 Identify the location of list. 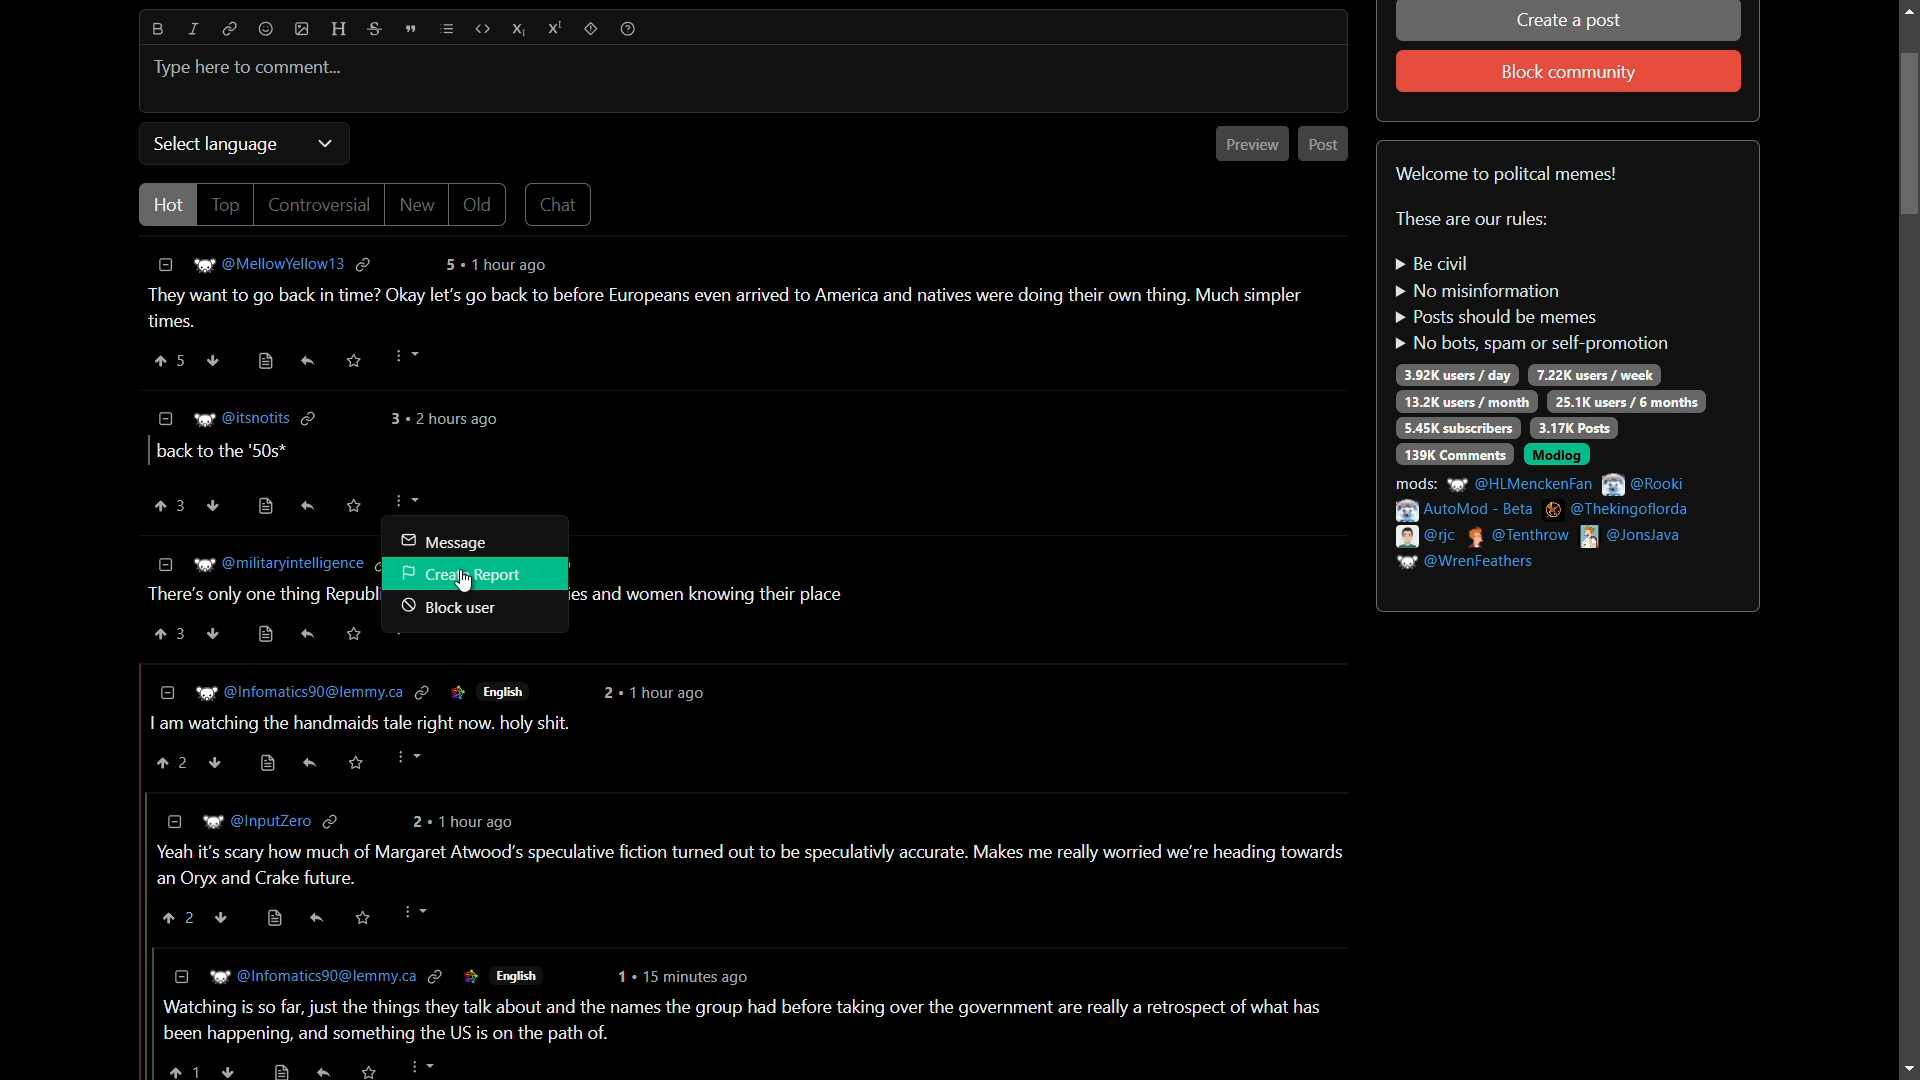
(445, 29).